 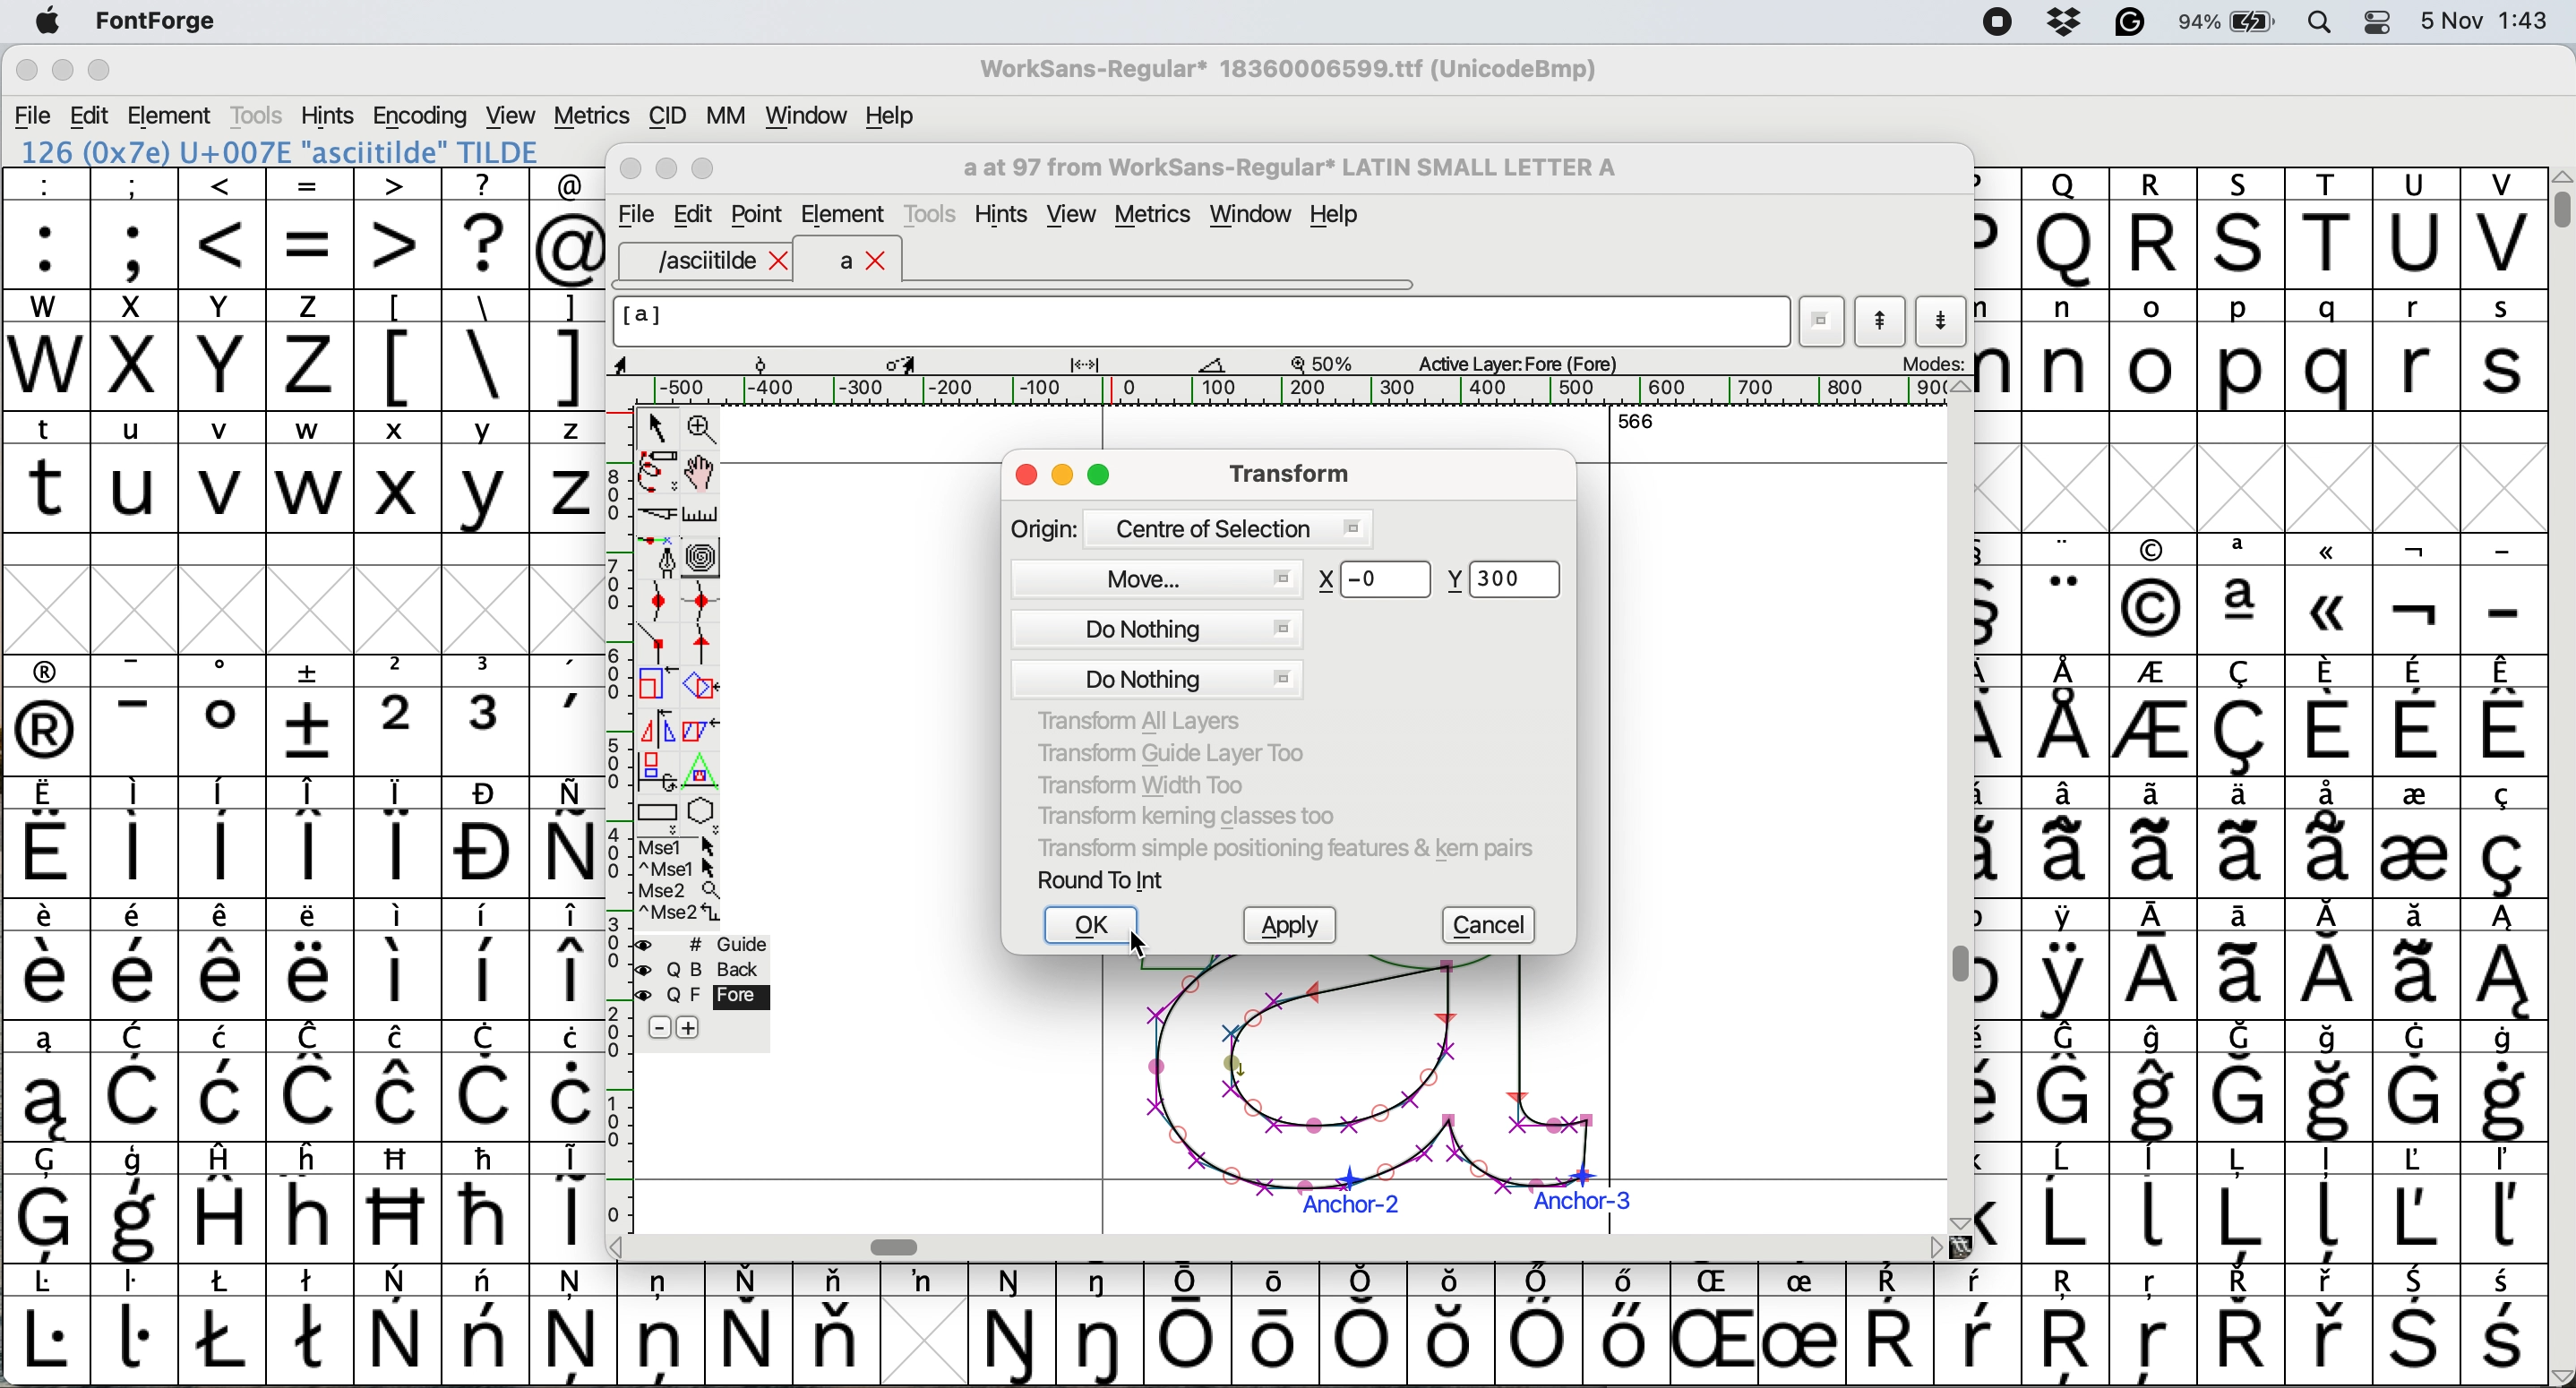 What do you see at coordinates (312, 229) in the screenshot?
I see `=` at bounding box center [312, 229].